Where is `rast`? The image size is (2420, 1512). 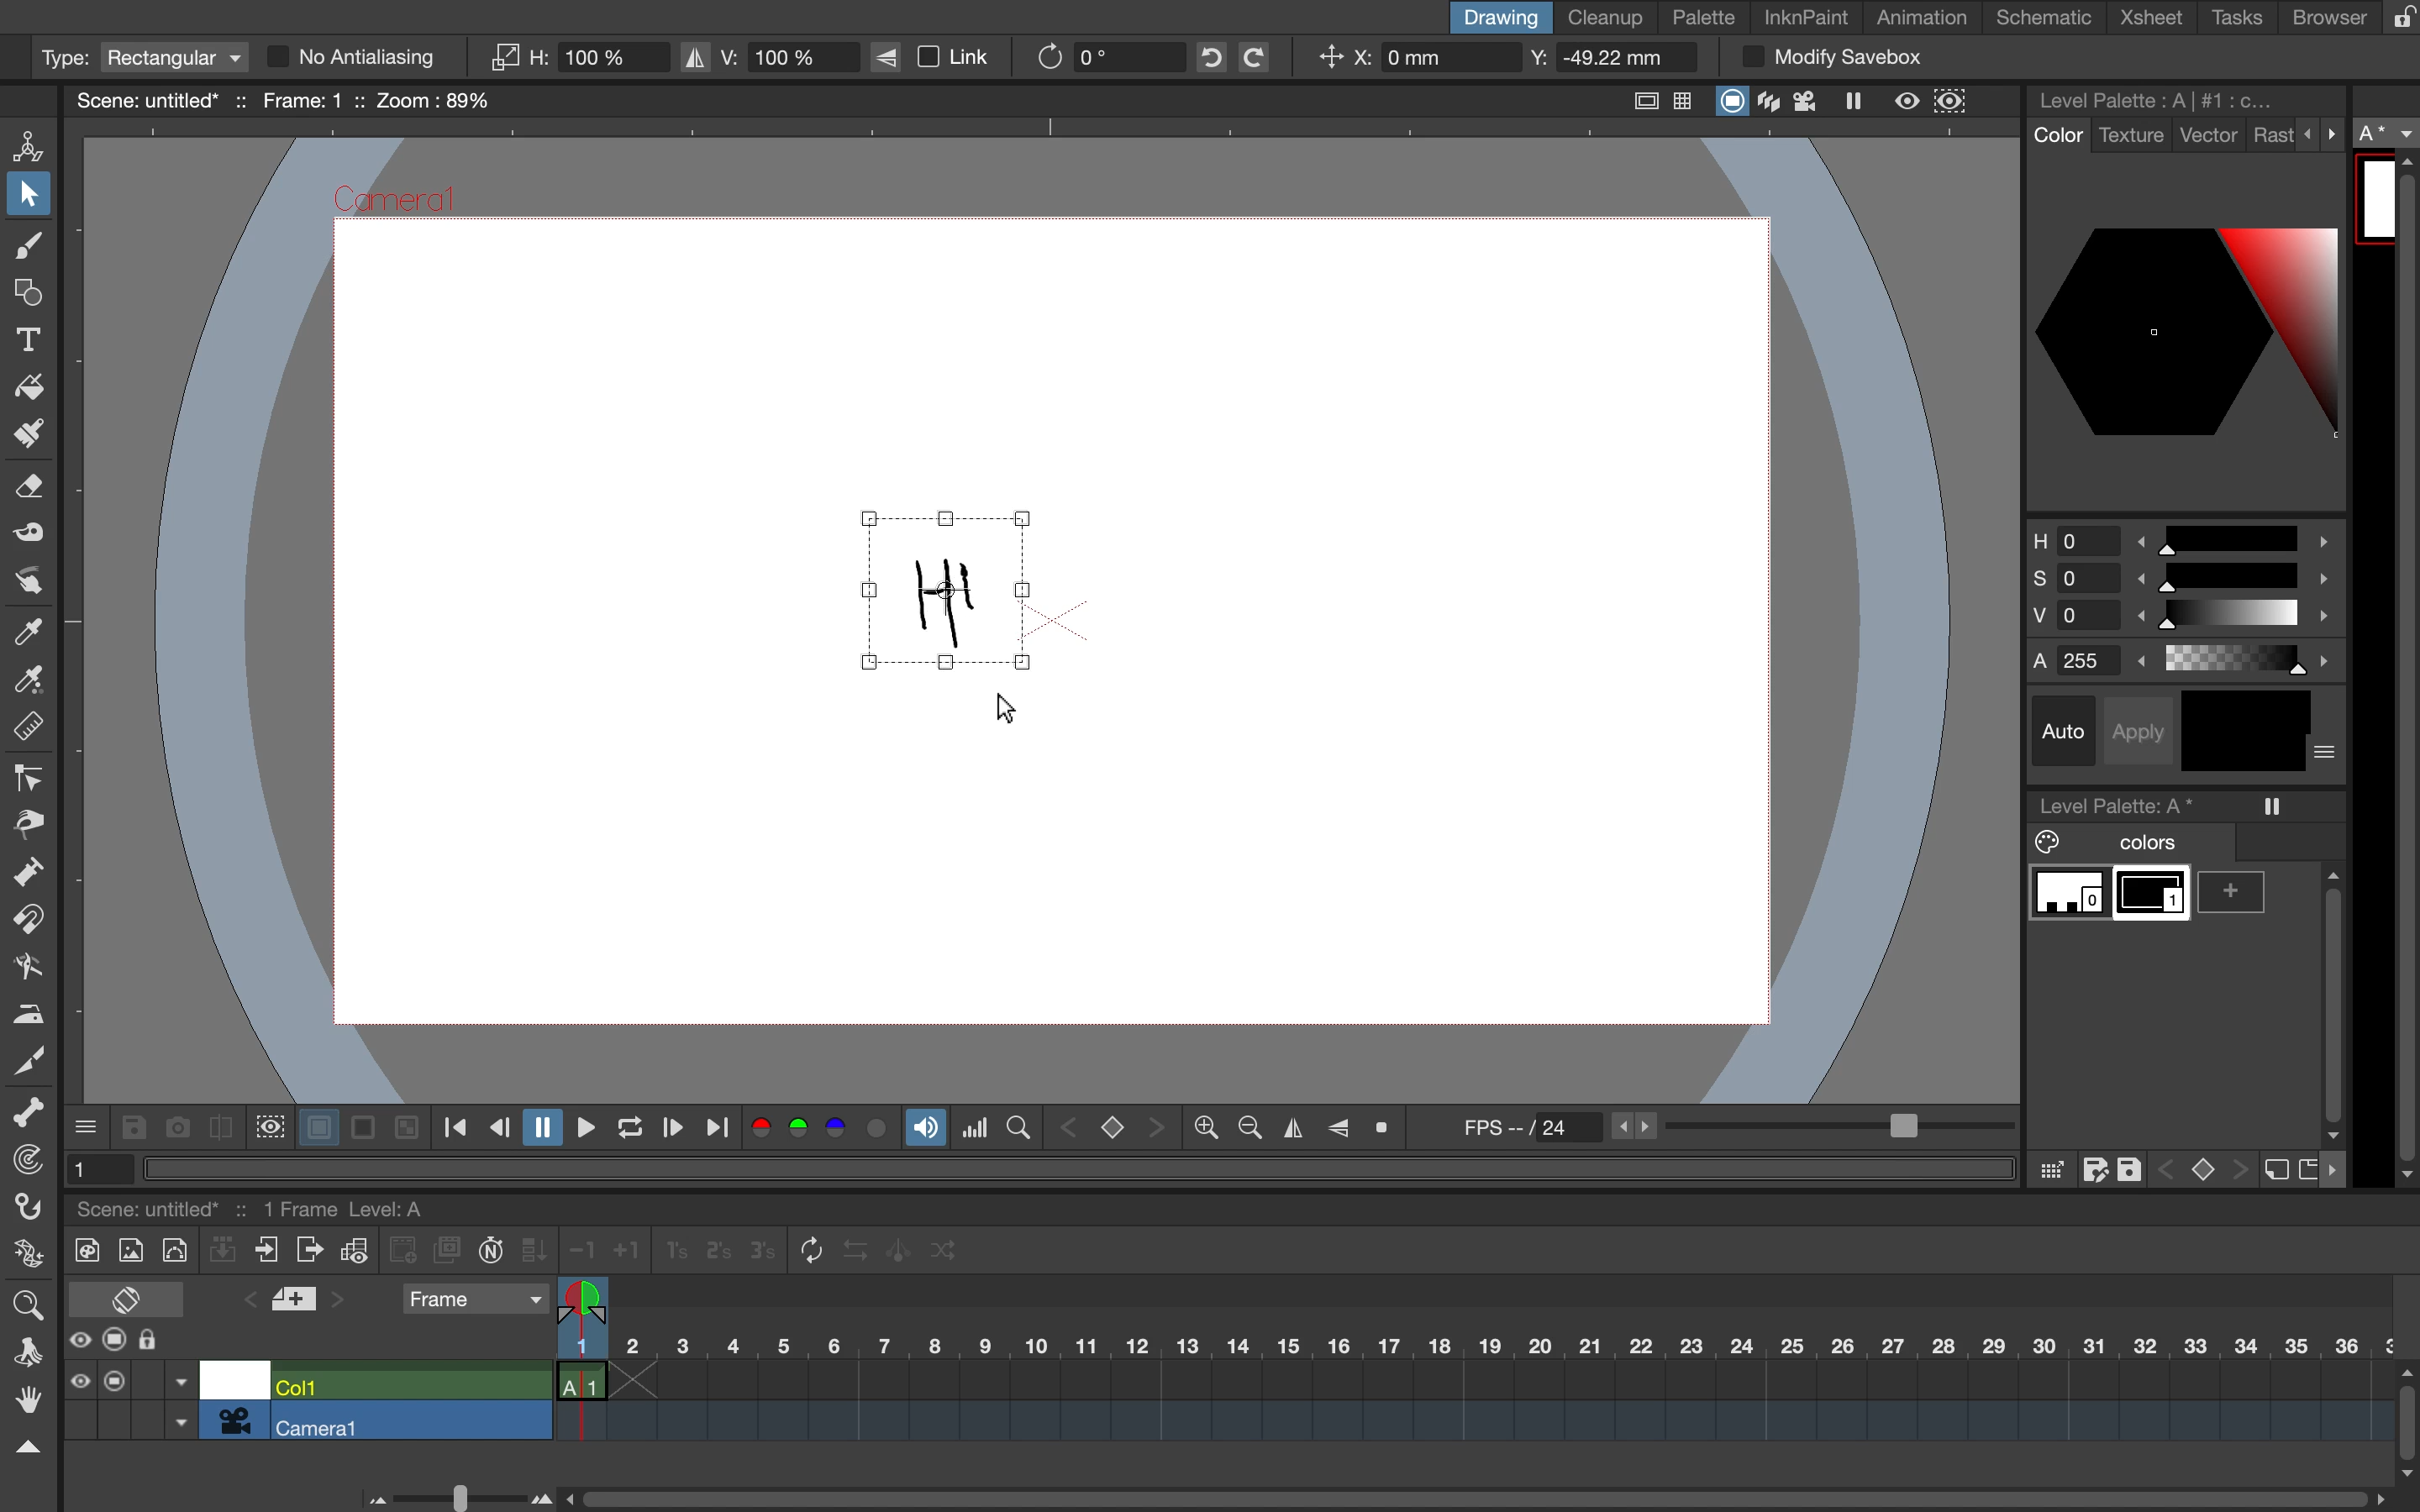
rast is located at coordinates (2272, 137).